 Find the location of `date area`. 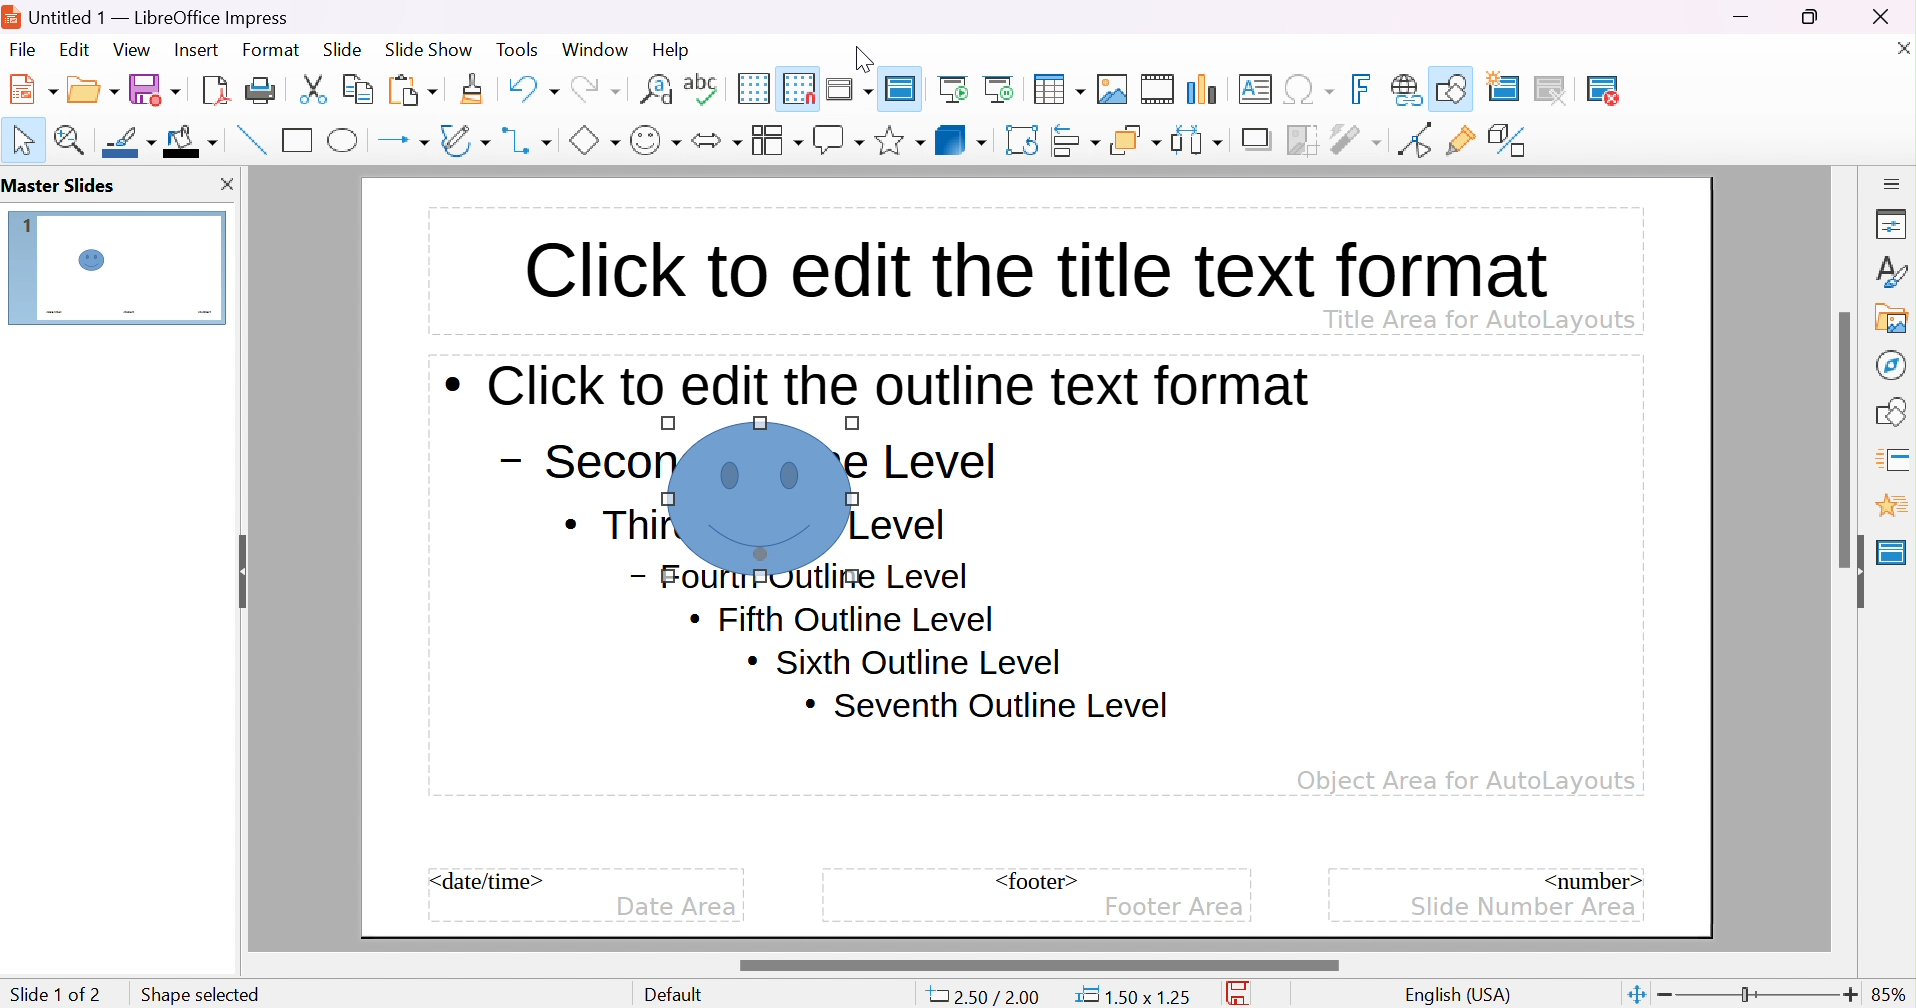

date area is located at coordinates (676, 908).